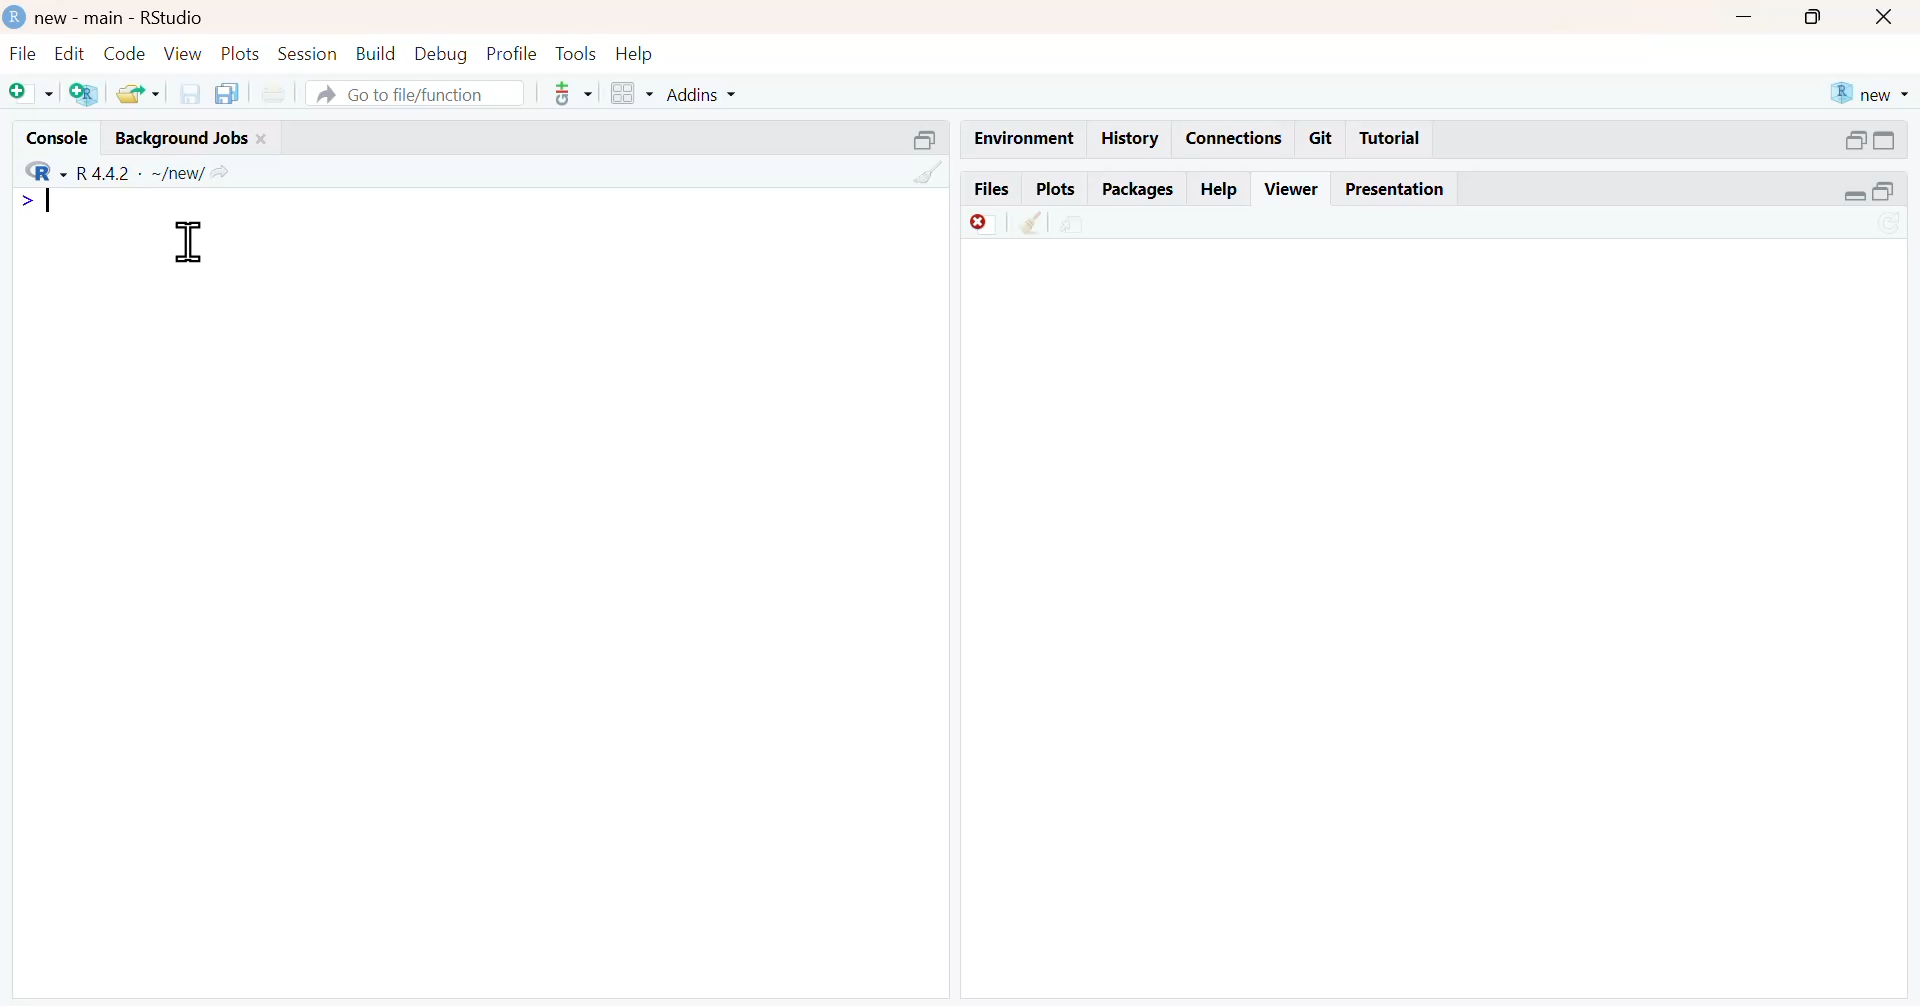 This screenshot has width=1920, height=1006. I want to click on minimize, so click(1745, 14).